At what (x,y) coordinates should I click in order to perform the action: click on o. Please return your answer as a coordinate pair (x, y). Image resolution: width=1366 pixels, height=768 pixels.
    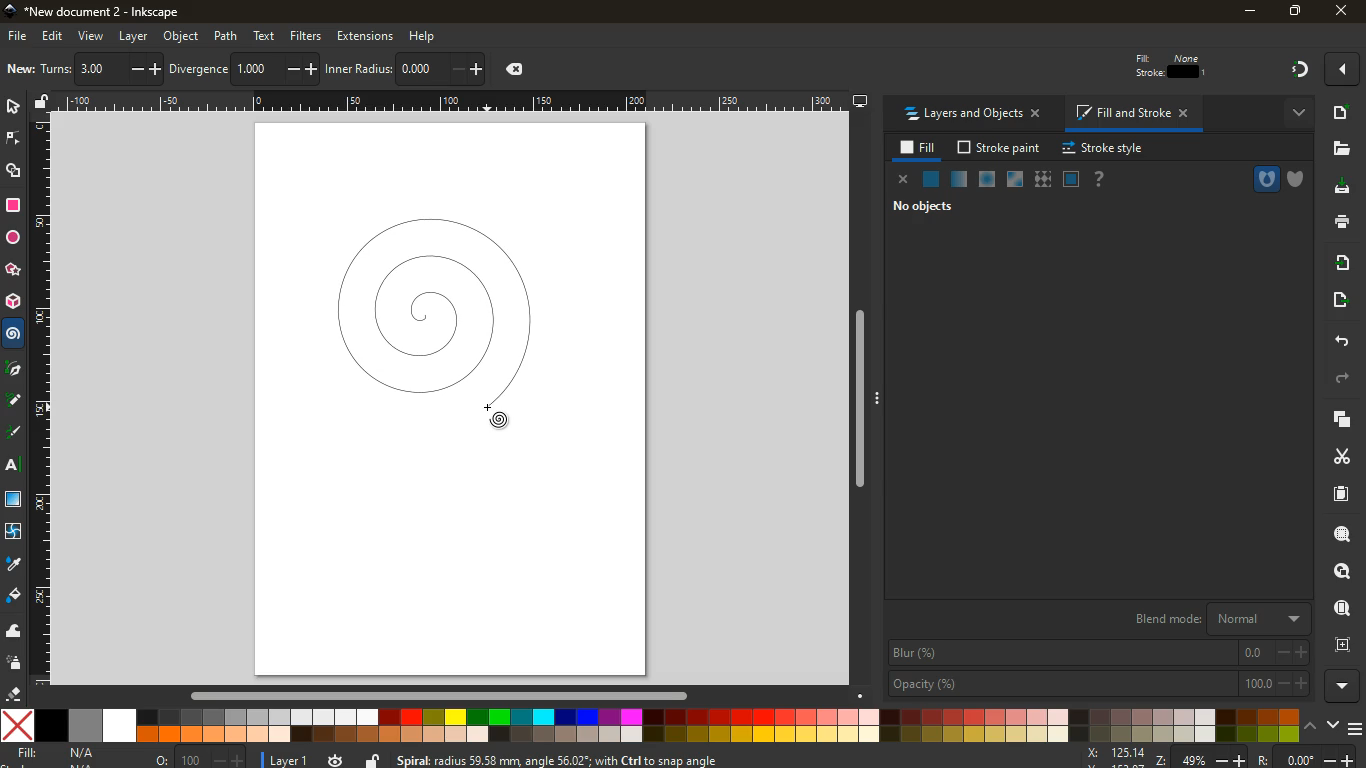
    Looking at the image, I should click on (194, 758).